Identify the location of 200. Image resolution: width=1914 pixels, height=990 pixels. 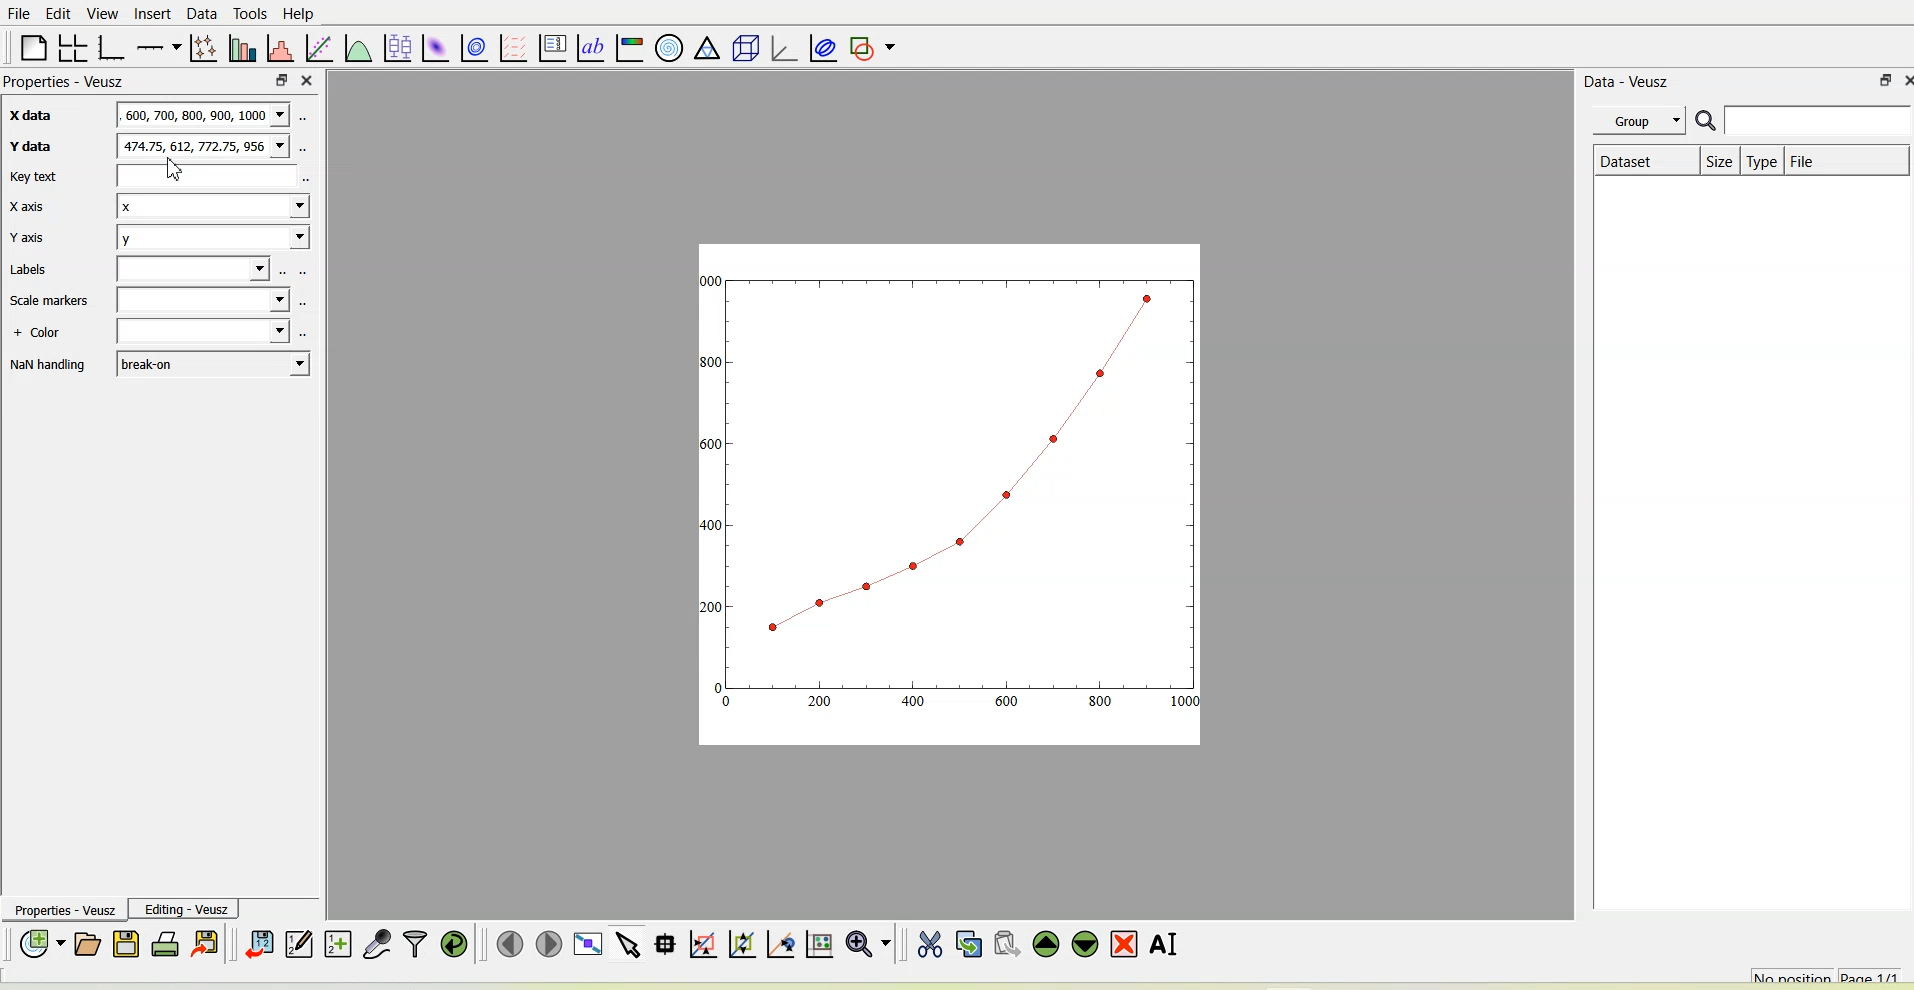
(820, 700).